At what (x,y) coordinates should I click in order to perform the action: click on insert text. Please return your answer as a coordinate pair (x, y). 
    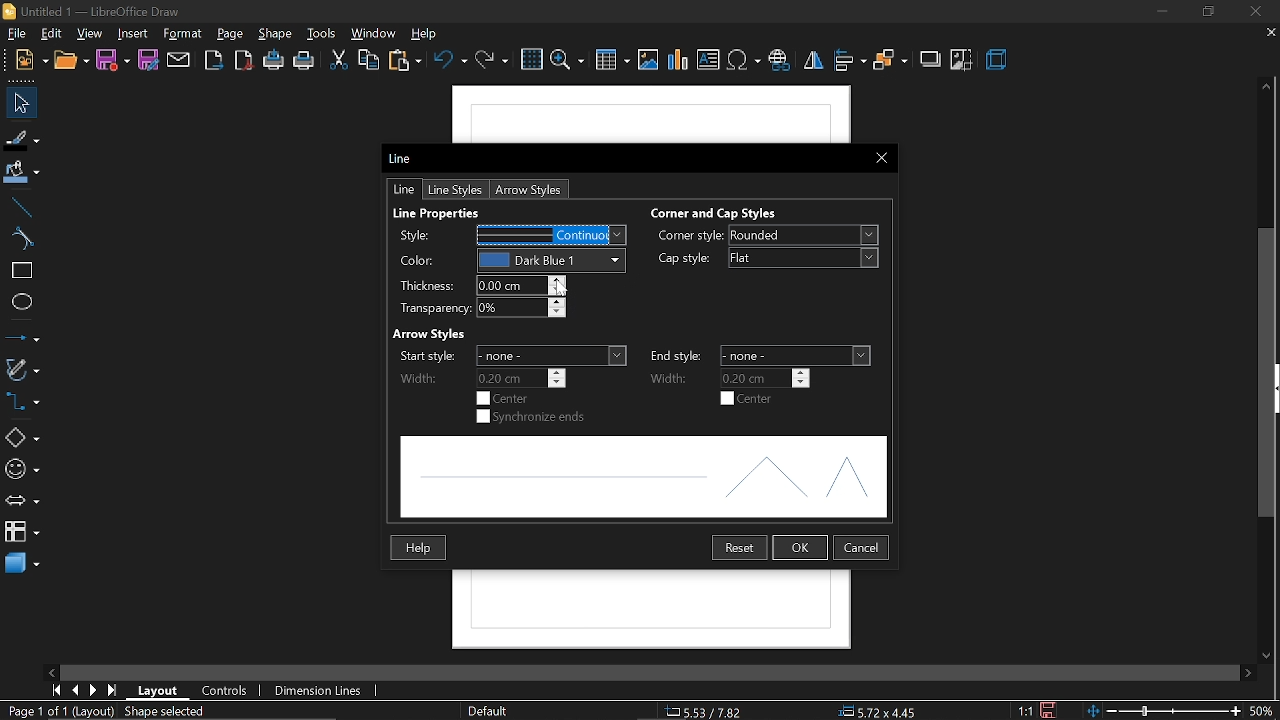
    Looking at the image, I should click on (710, 60).